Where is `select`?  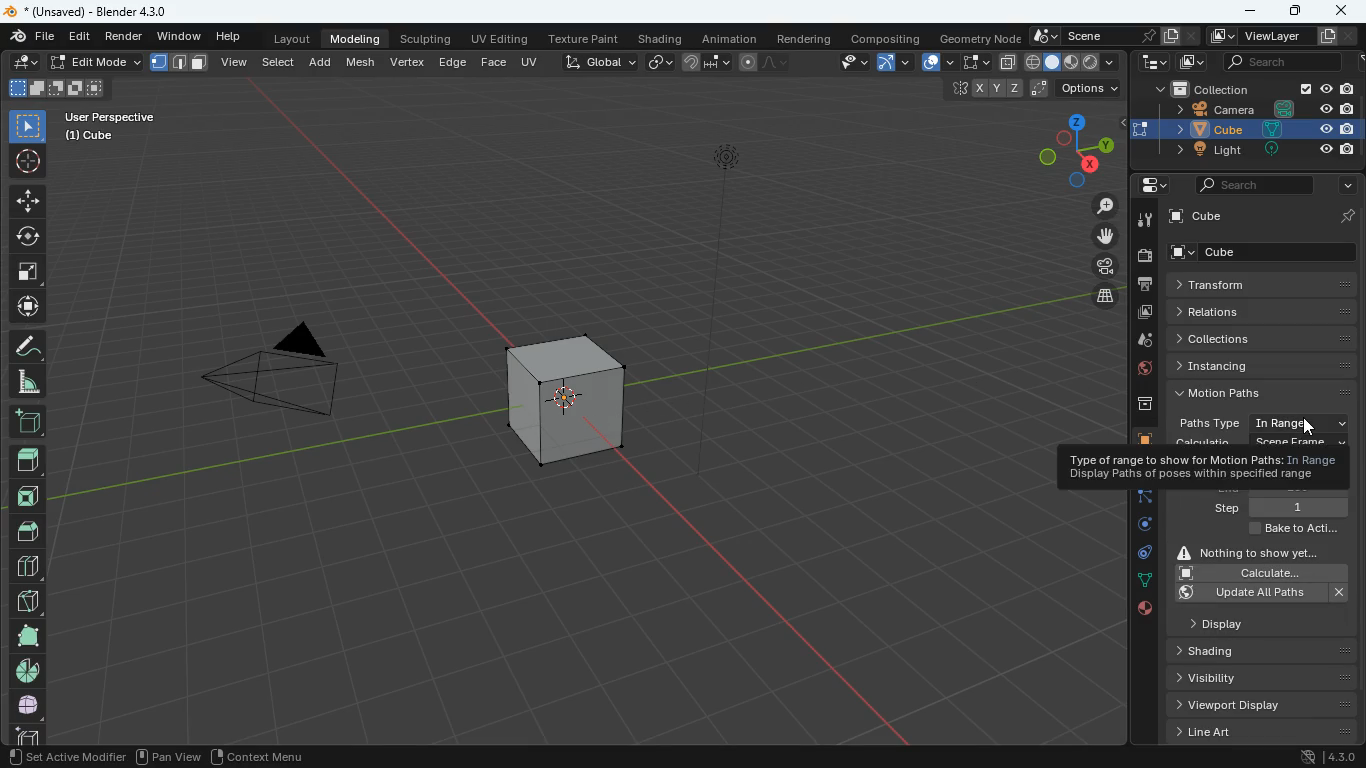 select is located at coordinates (28, 125).